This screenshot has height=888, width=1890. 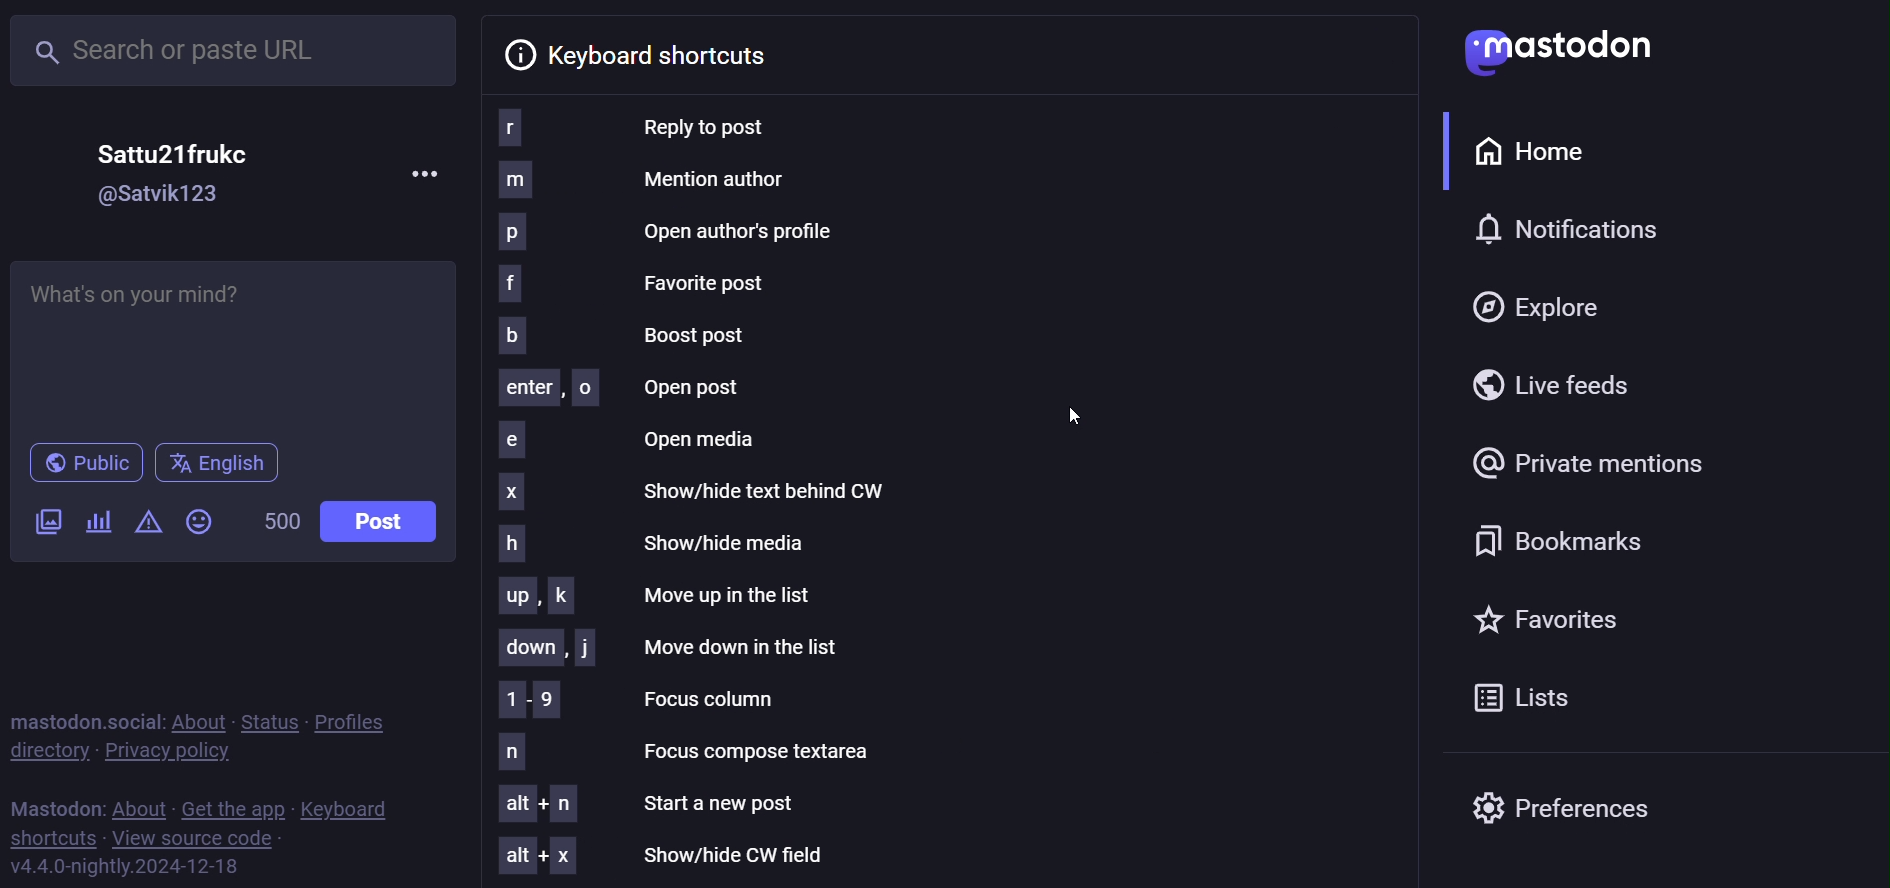 What do you see at coordinates (1554, 539) in the screenshot?
I see `bookmarks` at bounding box center [1554, 539].